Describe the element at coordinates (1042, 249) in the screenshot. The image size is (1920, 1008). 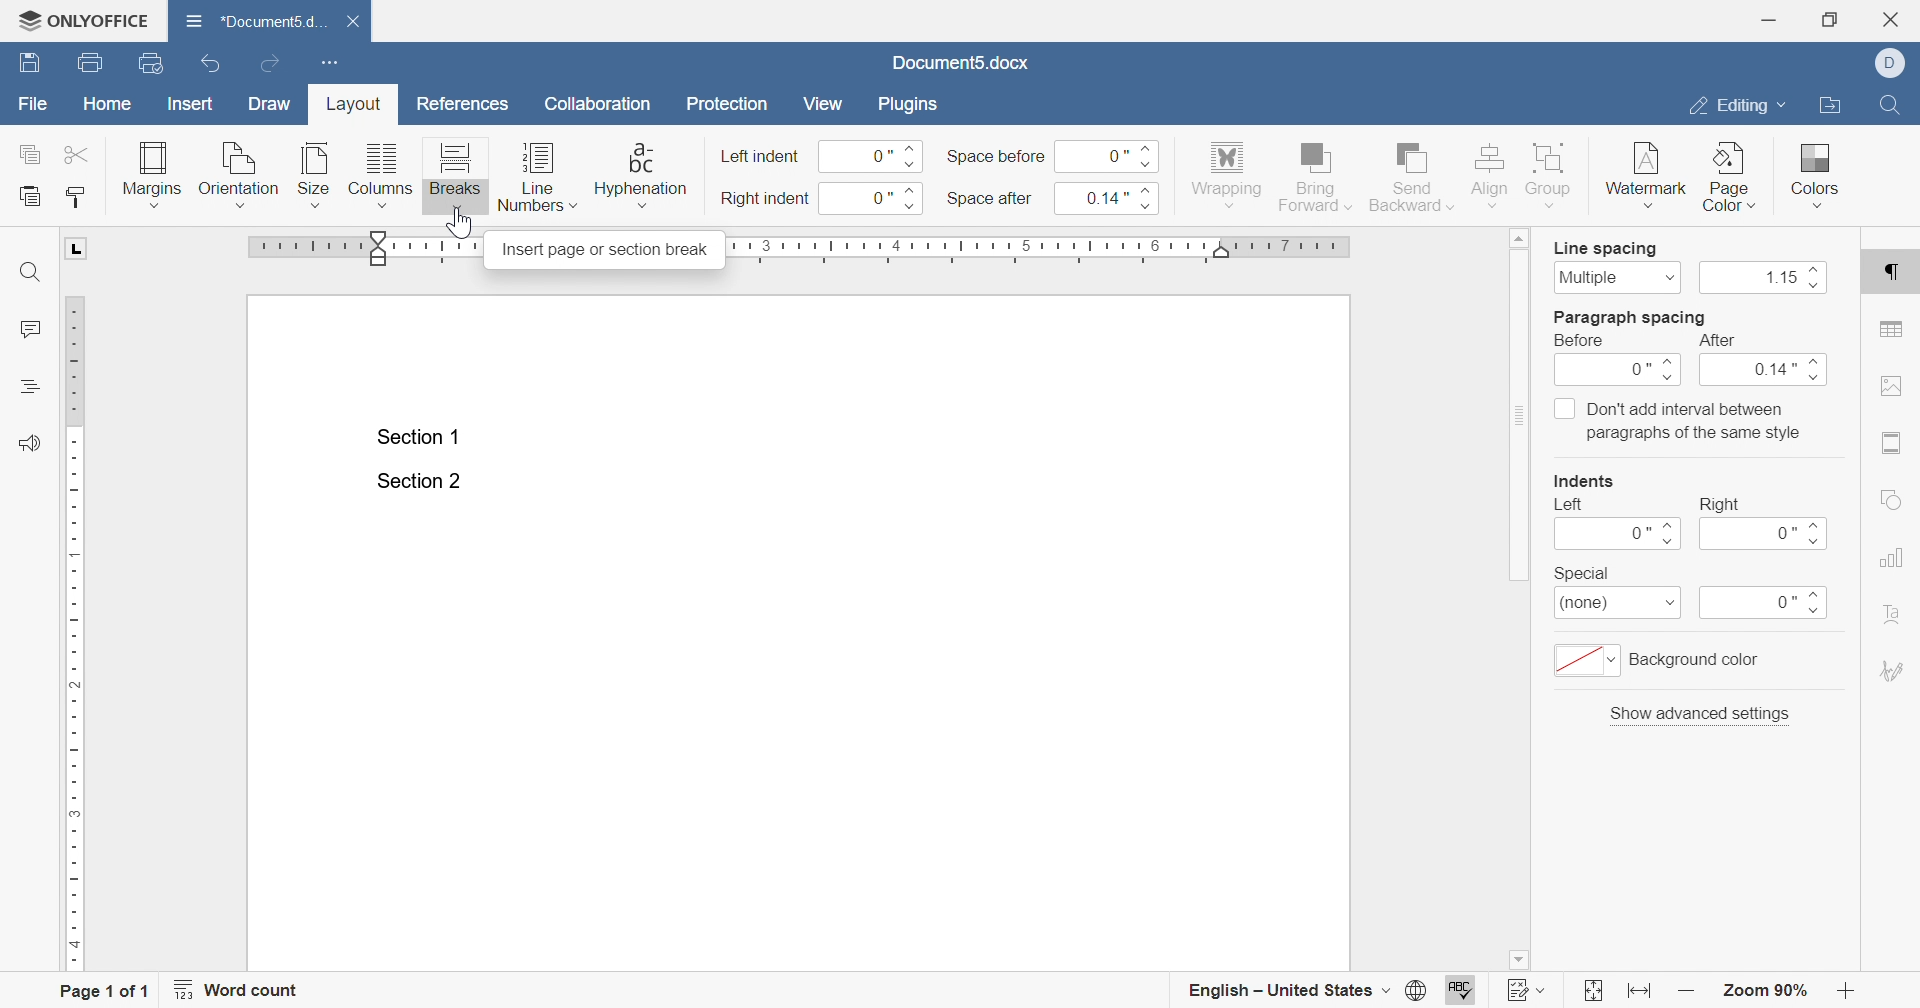
I see `ruler` at that location.